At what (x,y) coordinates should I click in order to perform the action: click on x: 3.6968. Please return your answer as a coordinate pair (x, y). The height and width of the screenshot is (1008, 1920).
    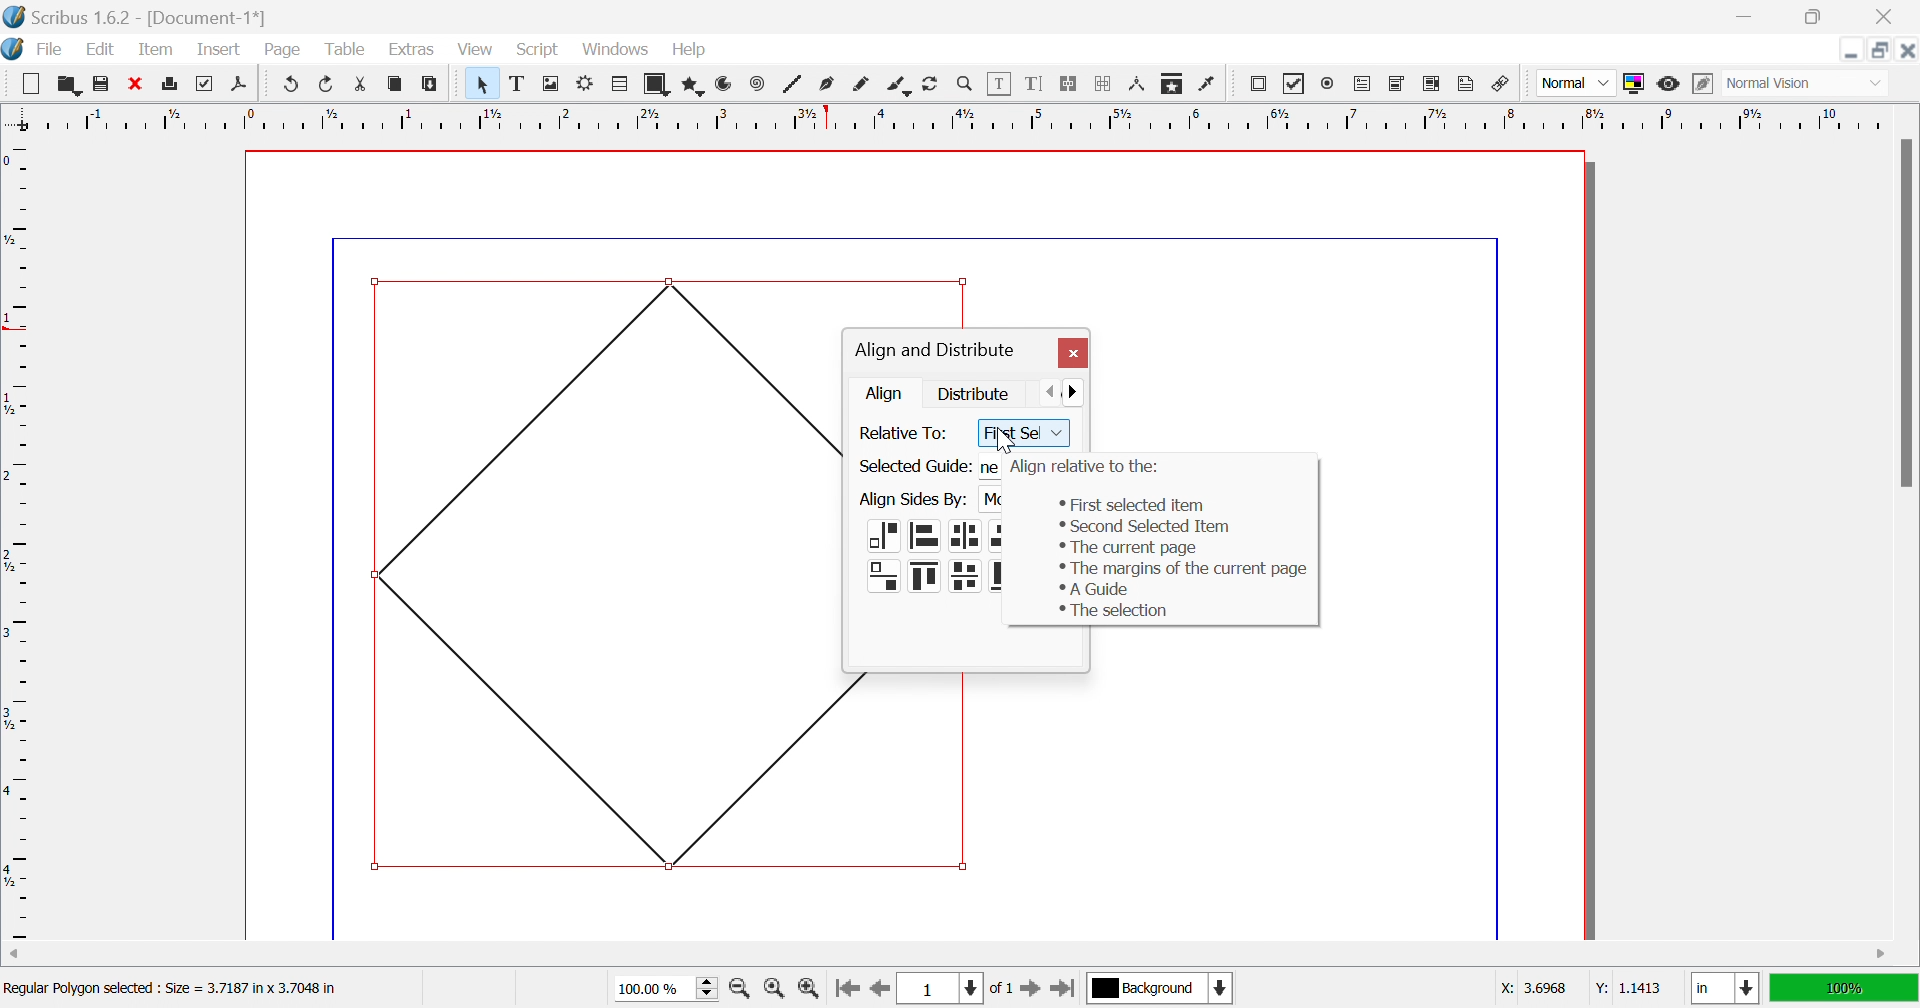
    Looking at the image, I should click on (1536, 988).